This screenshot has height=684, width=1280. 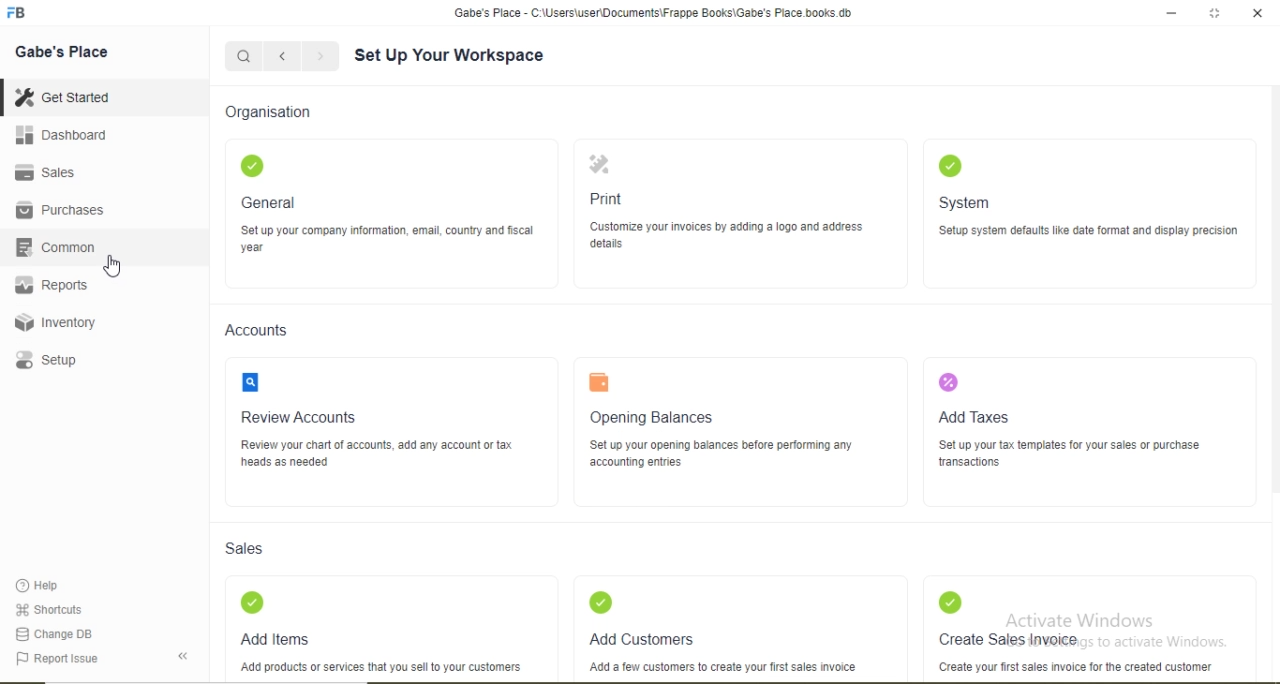 What do you see at coordinates (298, 418) in the screenshot?
I see `Review Accounts` at bounding box center [298, 418].